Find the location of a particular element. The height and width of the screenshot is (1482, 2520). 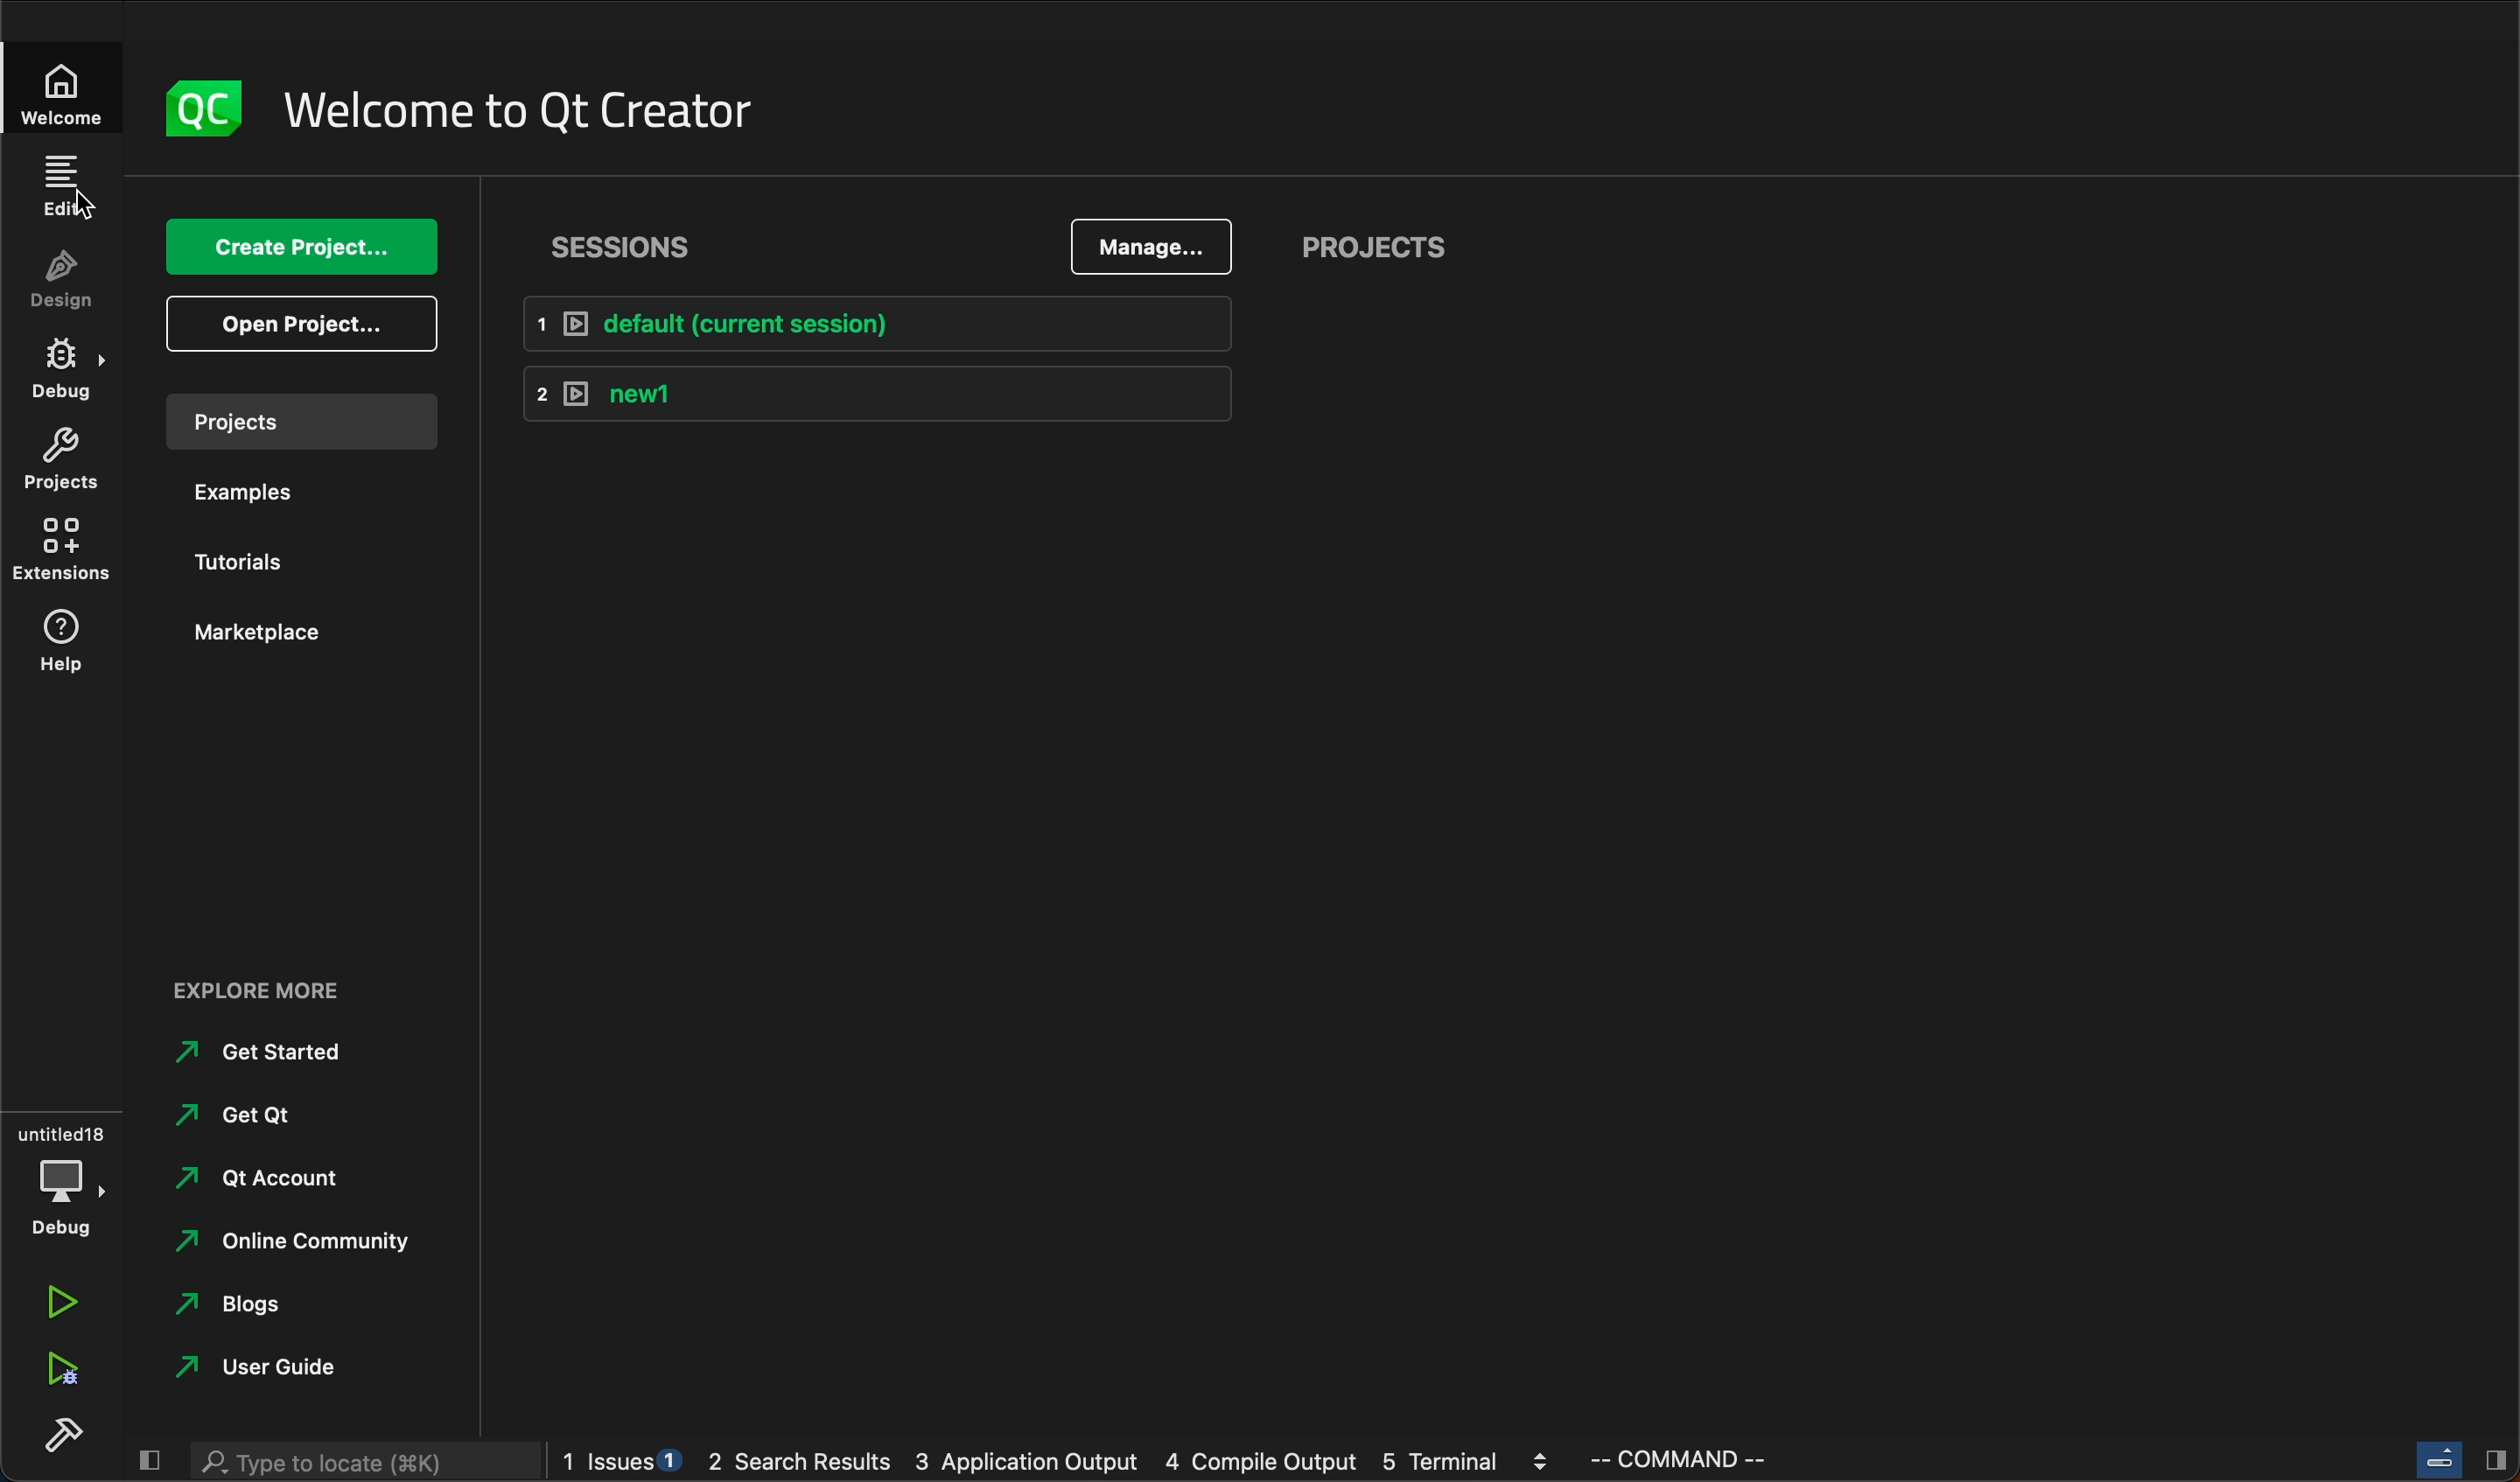

logs is located at coordinates (625, 1463).